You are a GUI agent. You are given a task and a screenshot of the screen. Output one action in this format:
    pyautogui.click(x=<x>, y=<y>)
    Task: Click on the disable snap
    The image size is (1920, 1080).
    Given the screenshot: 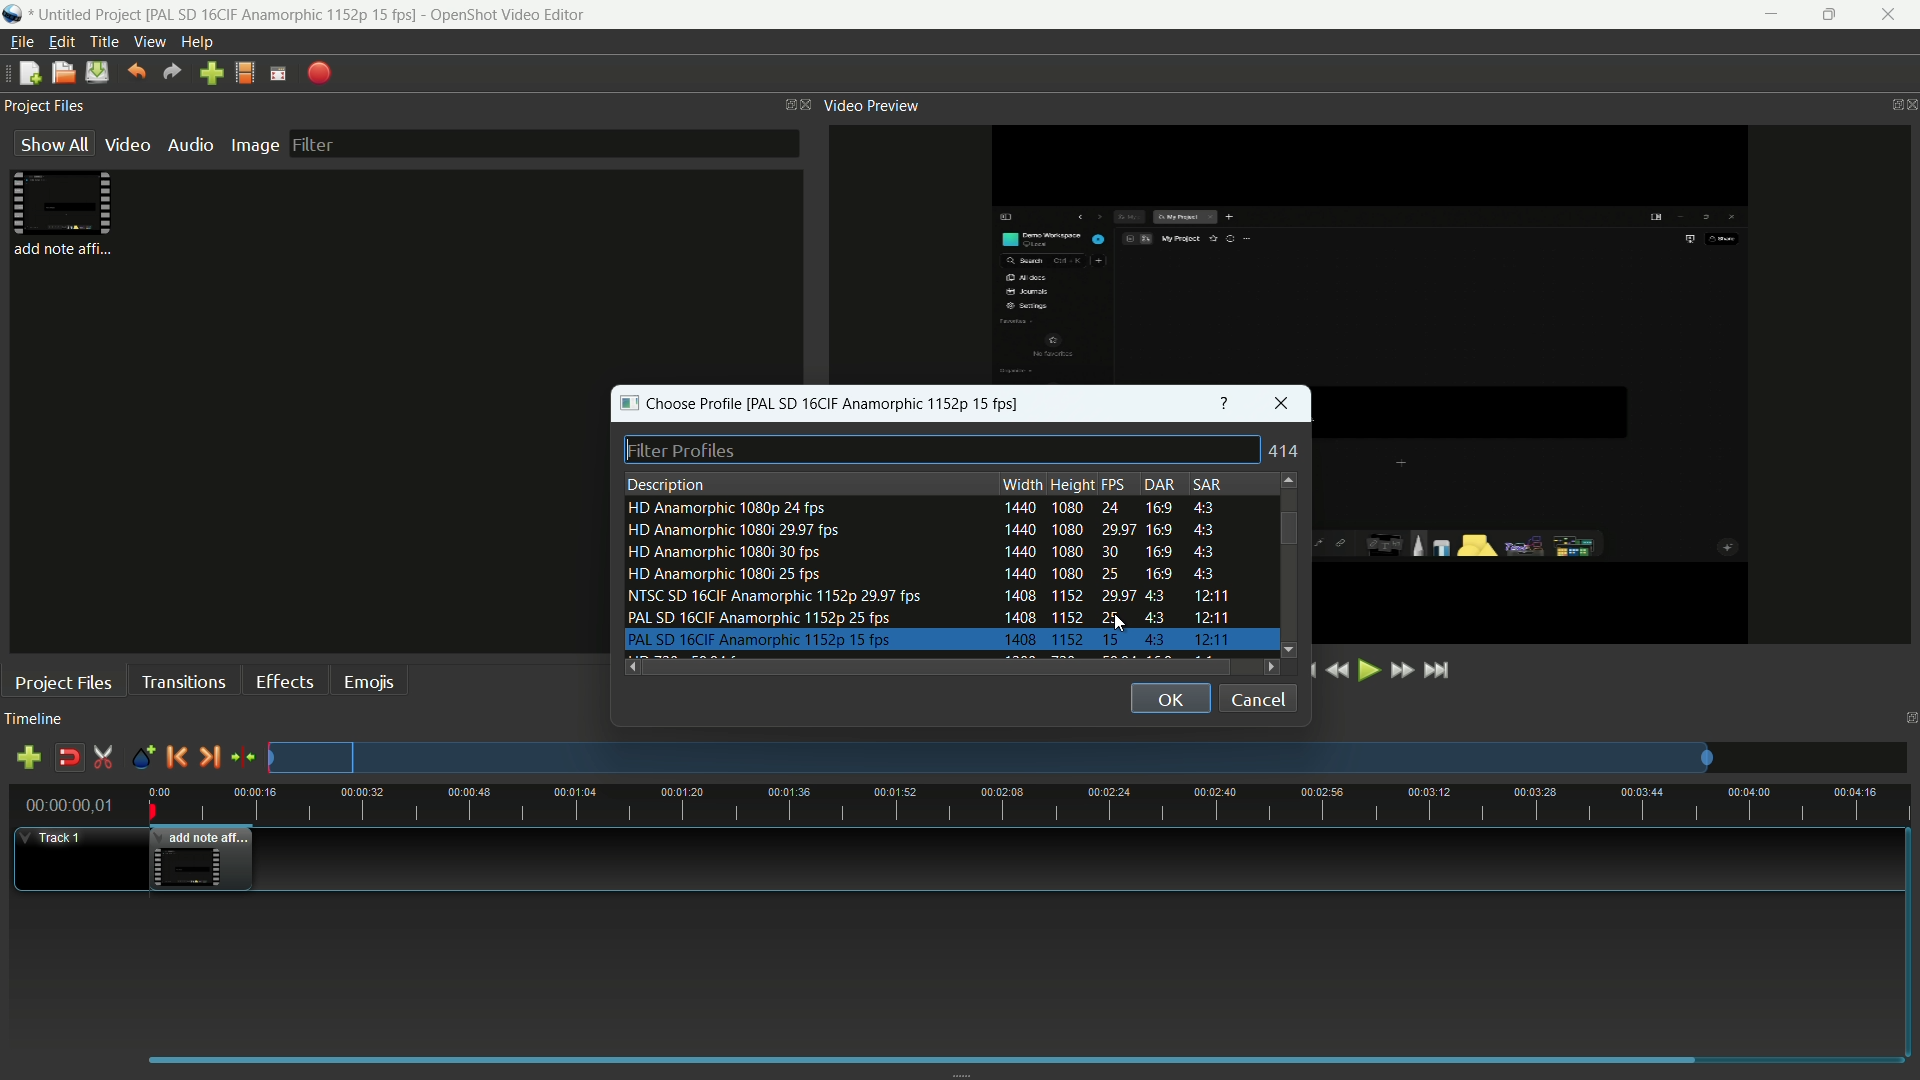 What is the action you would take?
    pyautogui.click(x=68, y=758)
    